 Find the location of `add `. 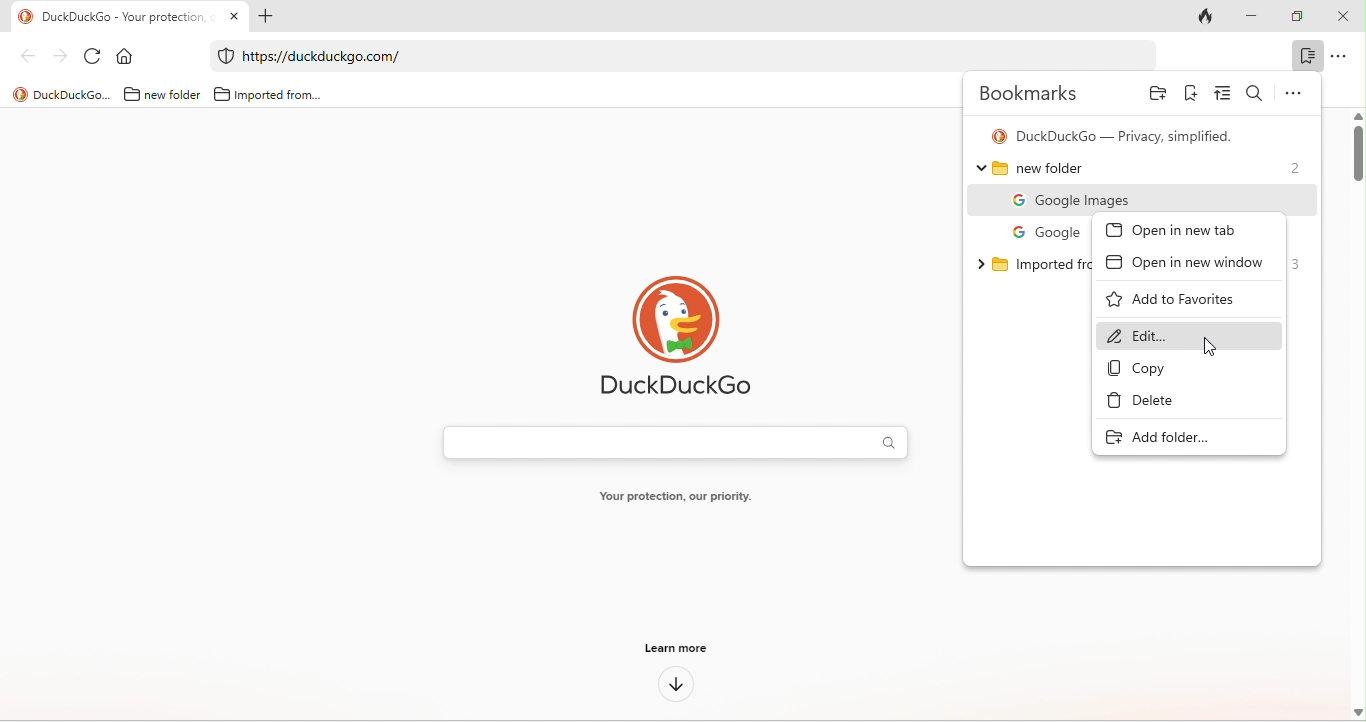

add  is located at coordinates (271, 17).